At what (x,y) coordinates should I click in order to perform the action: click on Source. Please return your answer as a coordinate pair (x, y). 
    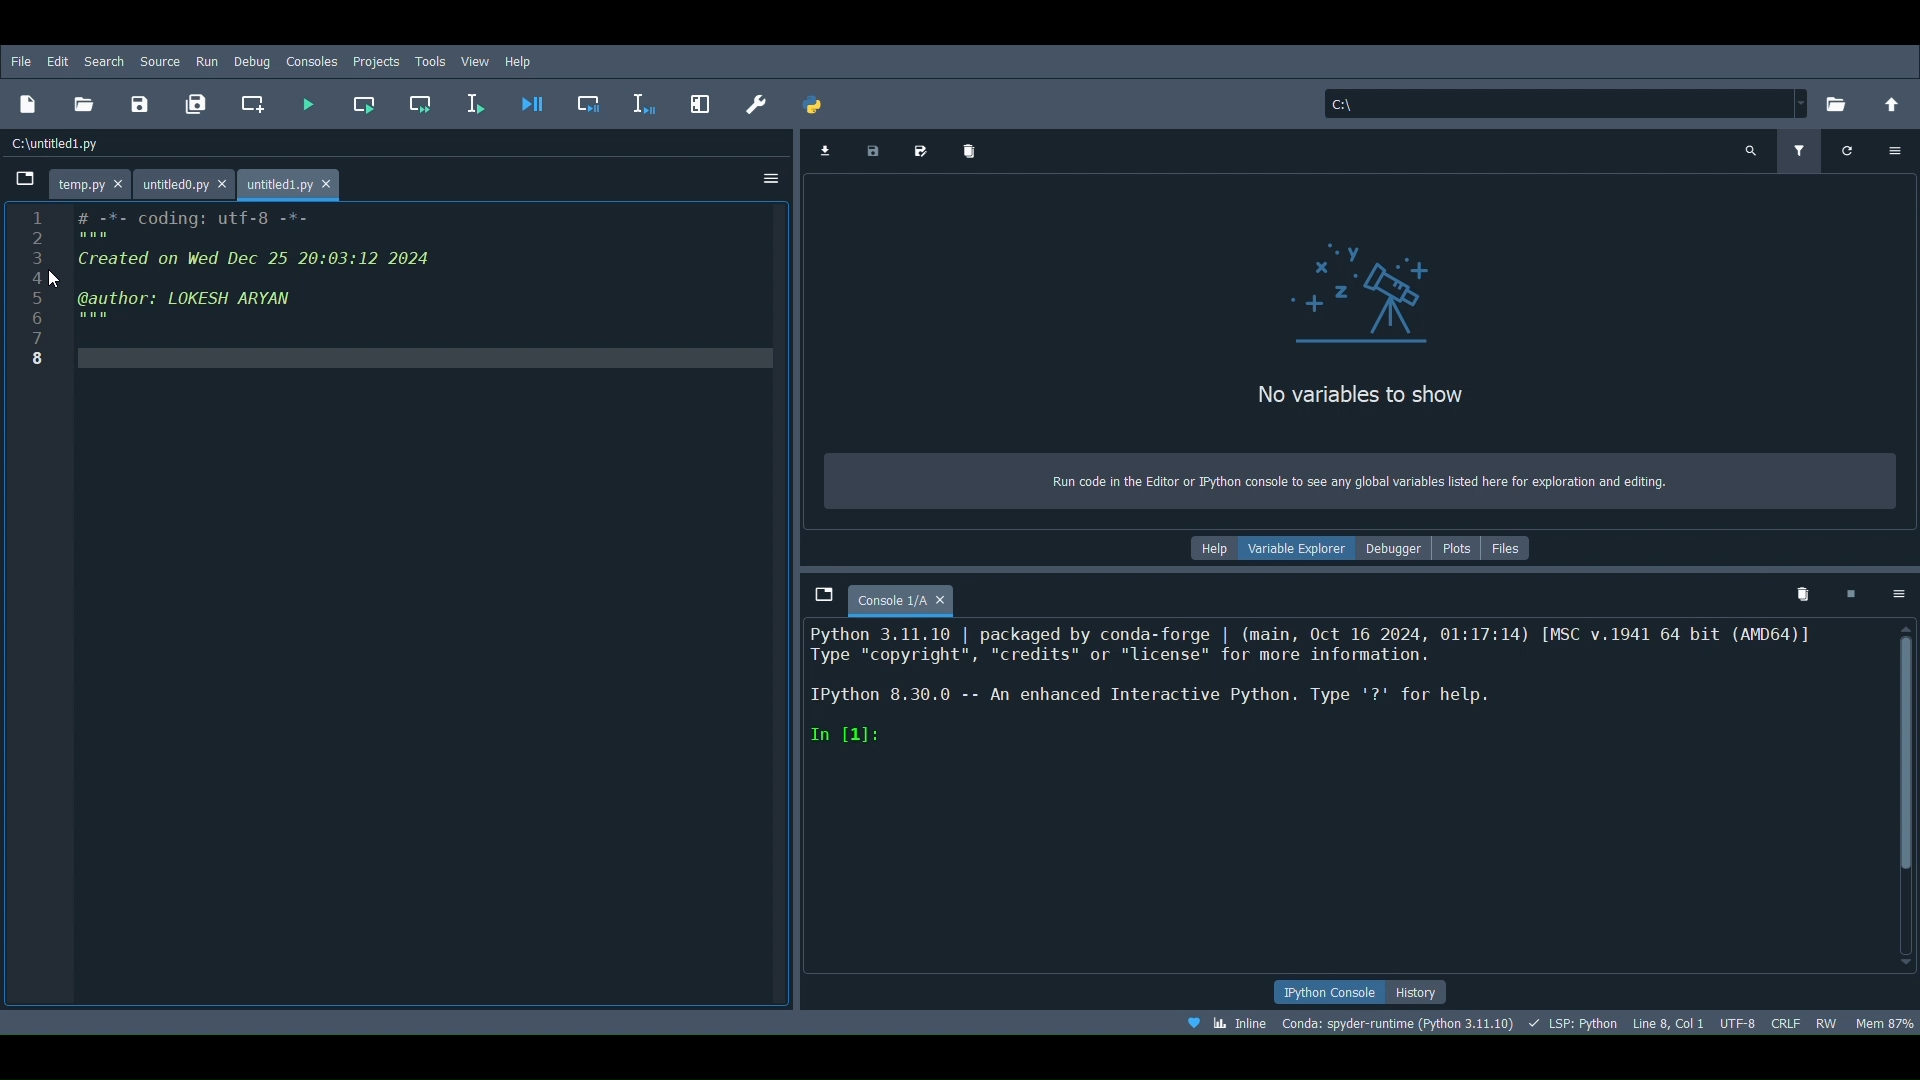
    Looking at the image, I should click on (161, 61).